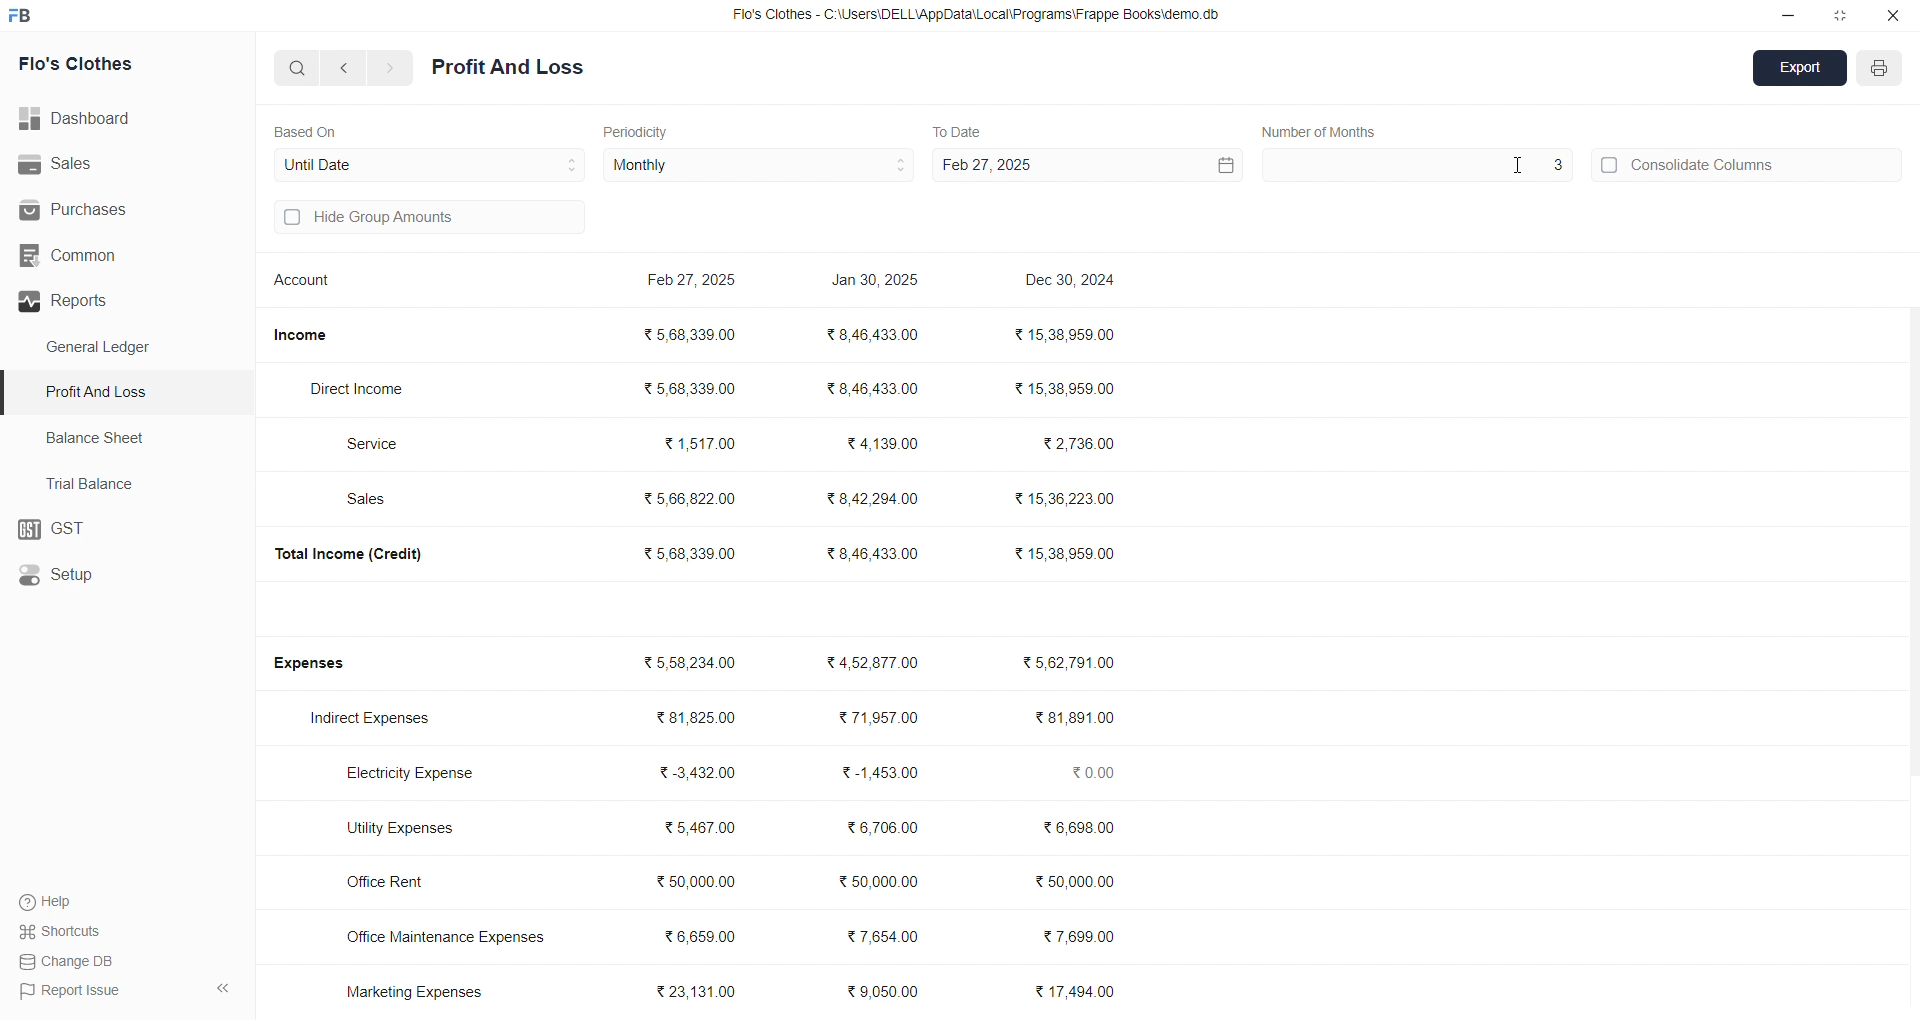  What do you see at coordinates (66, 930) in the screenshot?
I see `Shortcuts` at bounding box center [66, 930].